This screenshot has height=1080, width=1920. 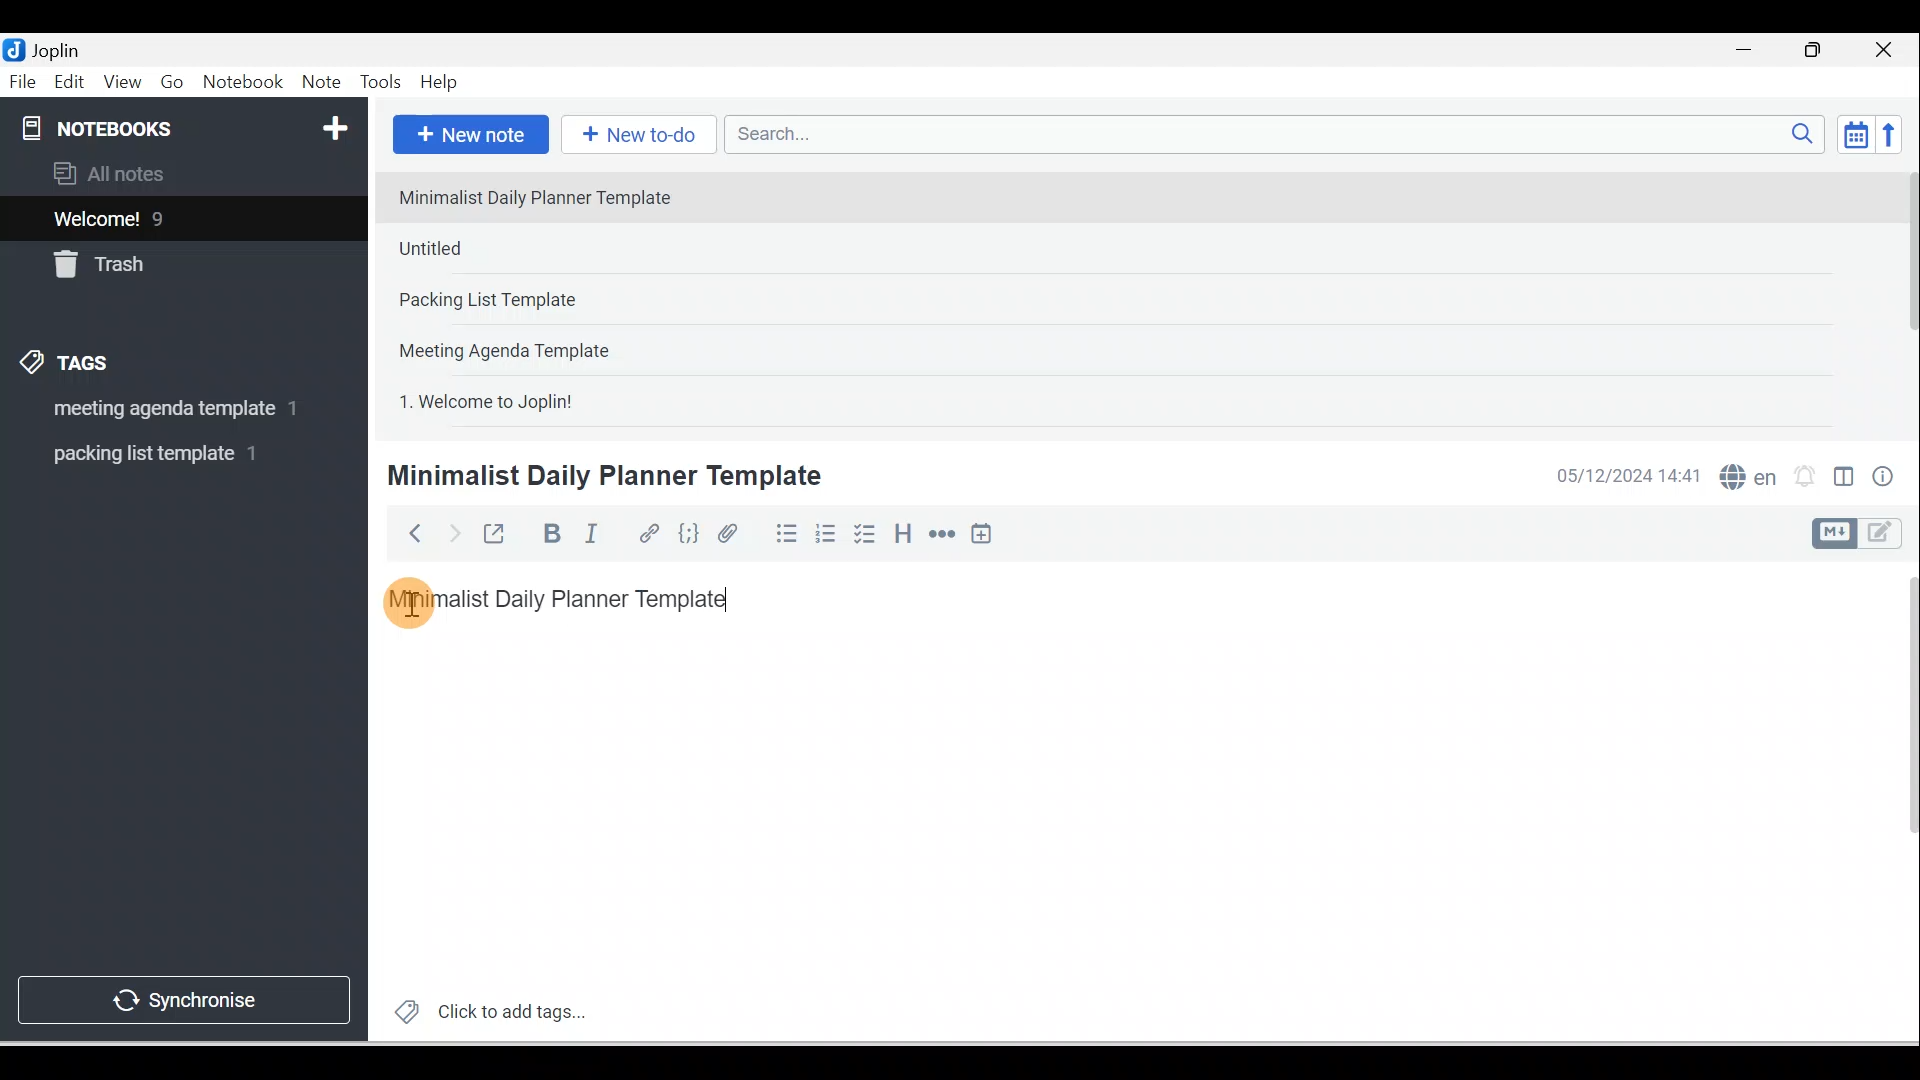 What do you see at coordinates (1895, 134) in the screenshot?
I see `Reverse sort` at bounding box center [1895, 134].